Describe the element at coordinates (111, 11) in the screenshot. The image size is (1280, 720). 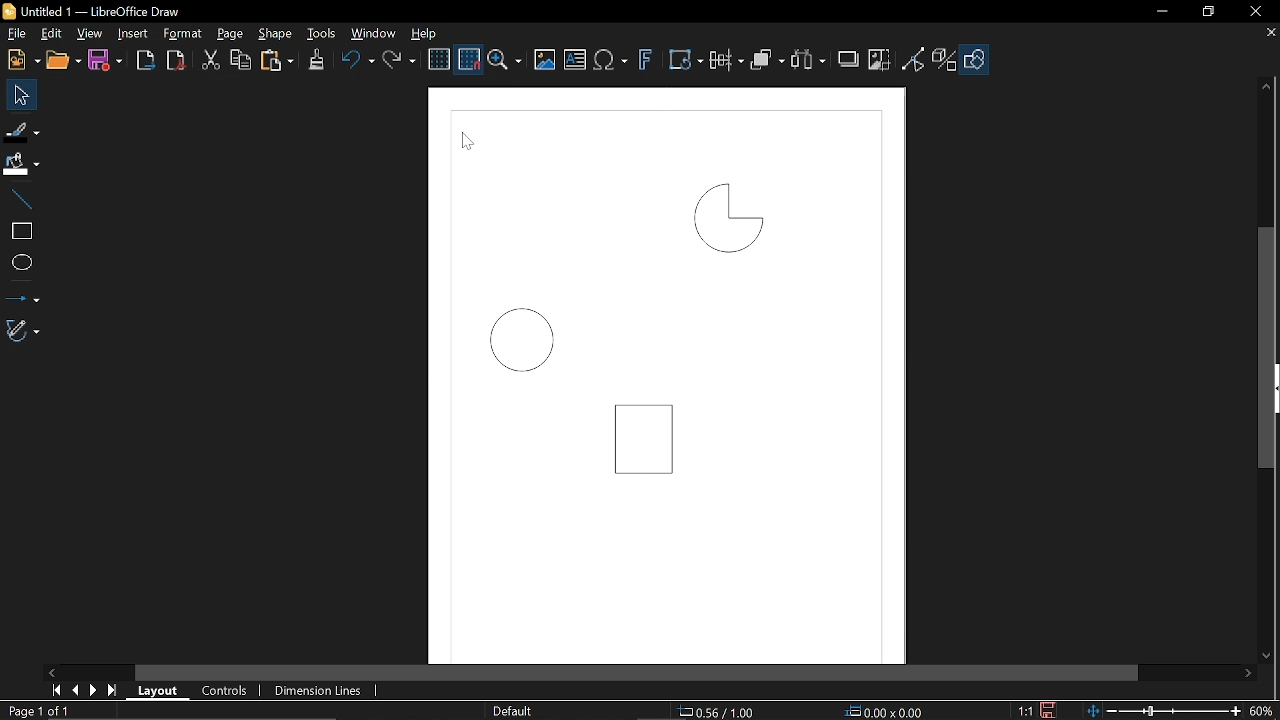
I see `Untitled 1 — LibreOffice Draw` at that location.